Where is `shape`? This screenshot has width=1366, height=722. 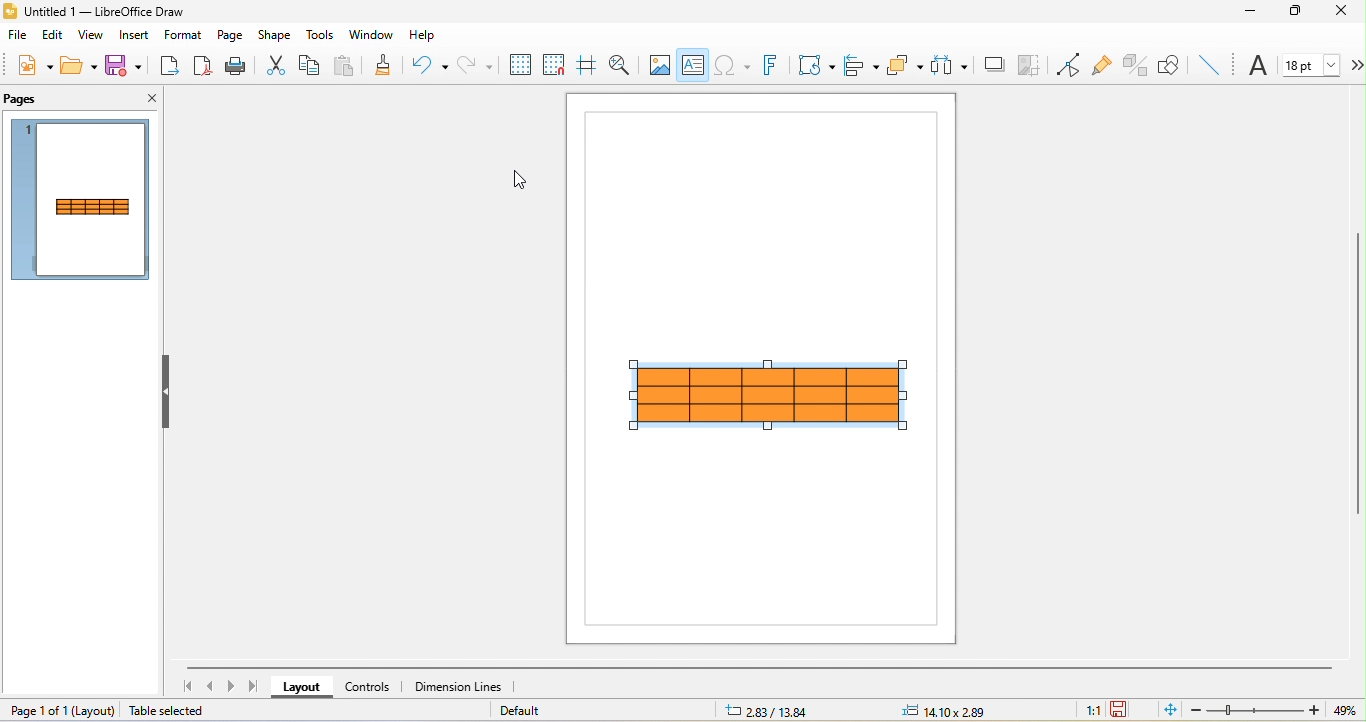 shape is located at coordinates (274, 35).